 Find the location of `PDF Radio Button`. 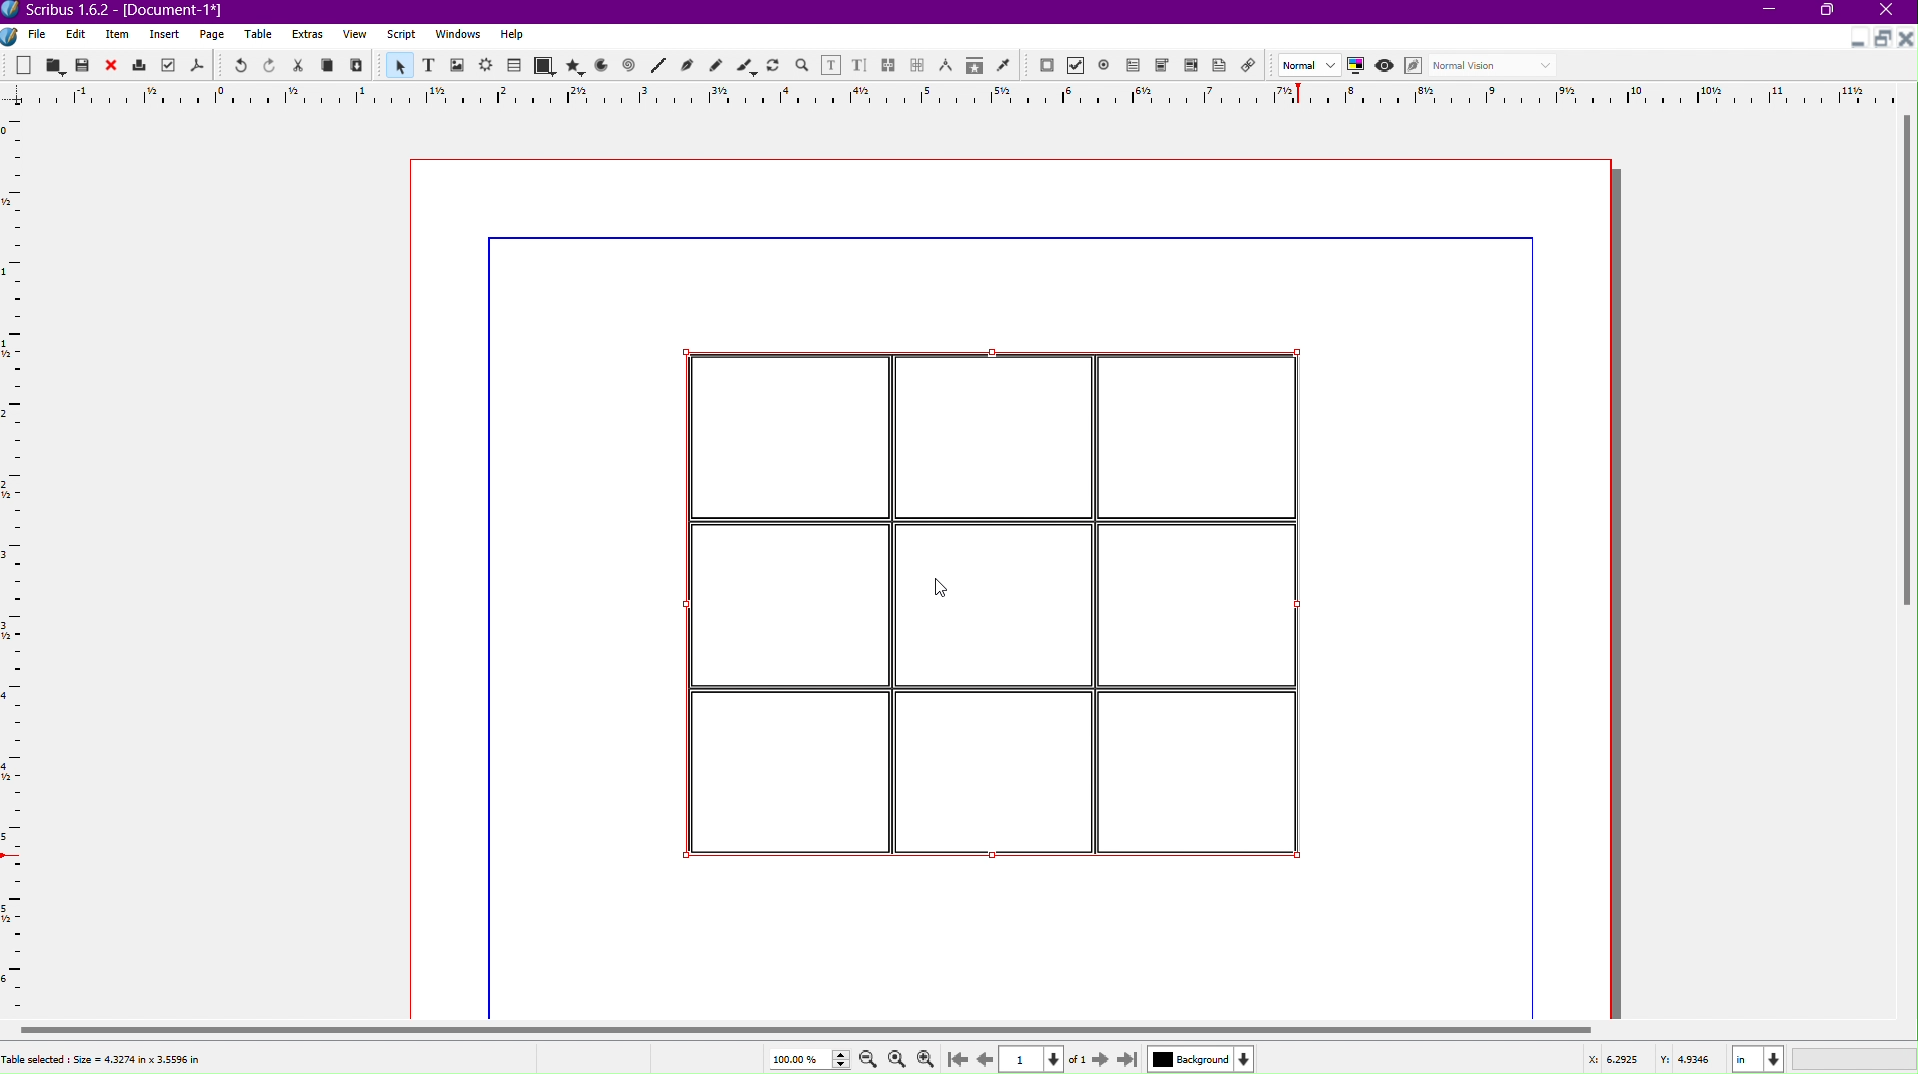

PDF Radio Button is located at coordinates (1108, 65).